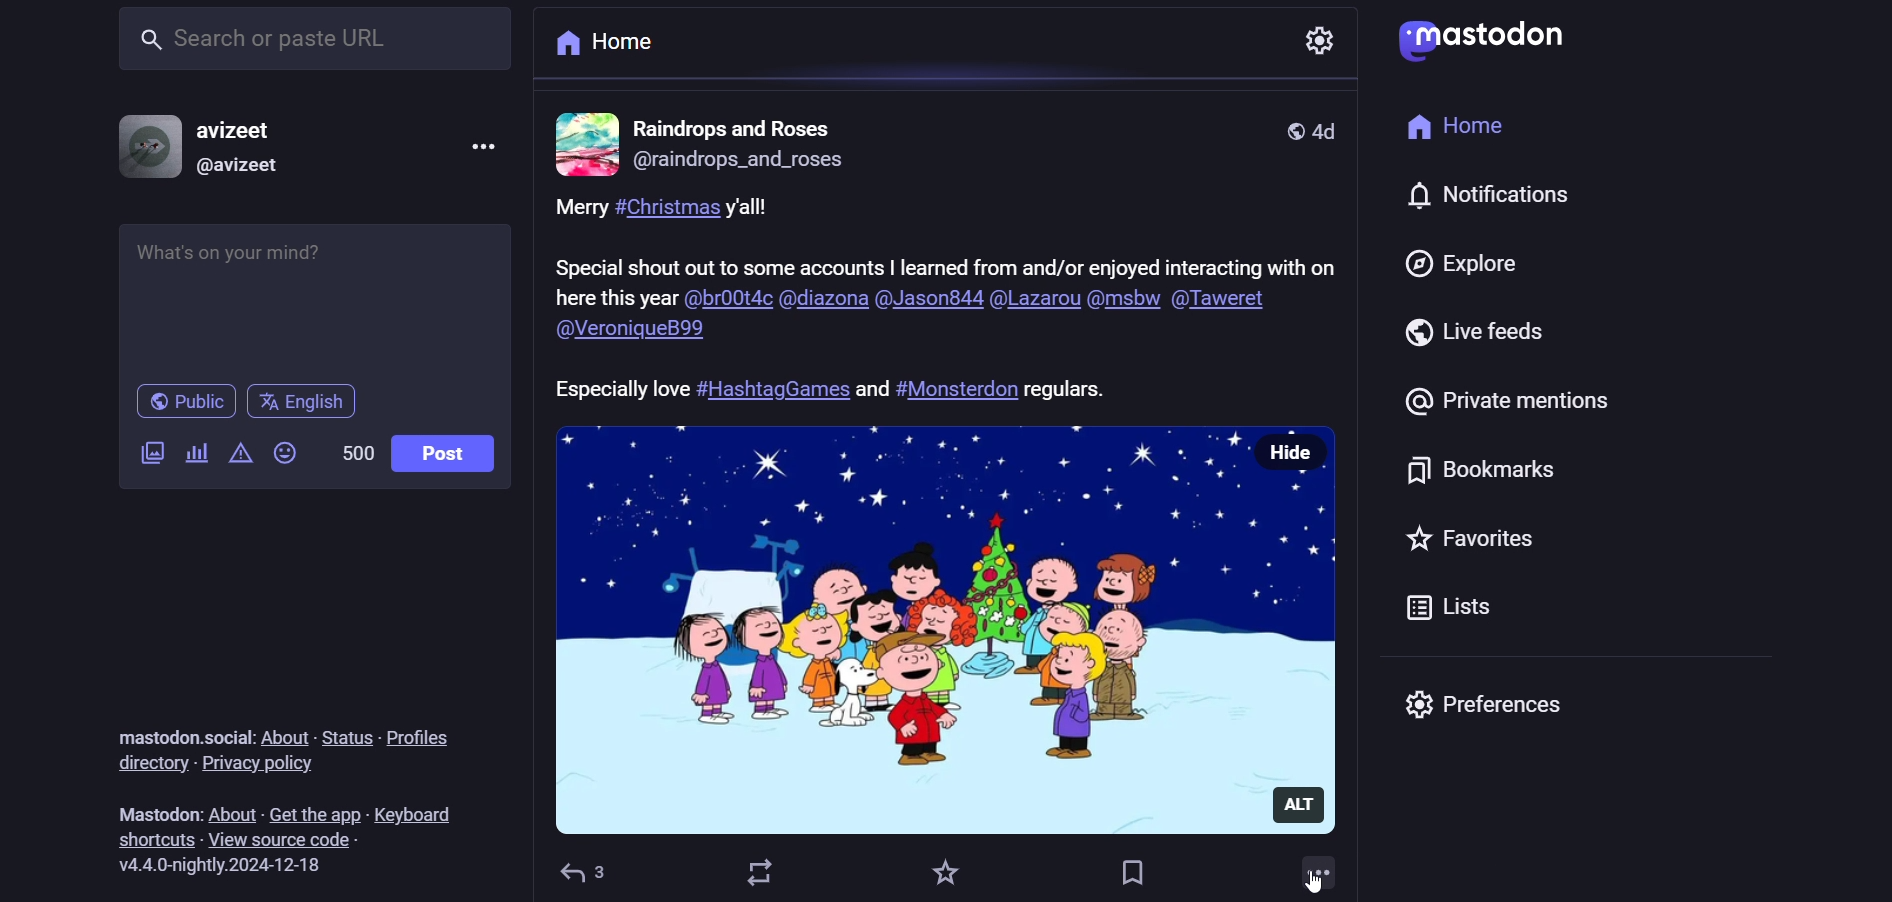 Image resolution: width=1892 pixels, height=902 pixels. What do you see at coordinates (241, 123) in the screenshot?
I see `username` at bounding box center [241, 123].